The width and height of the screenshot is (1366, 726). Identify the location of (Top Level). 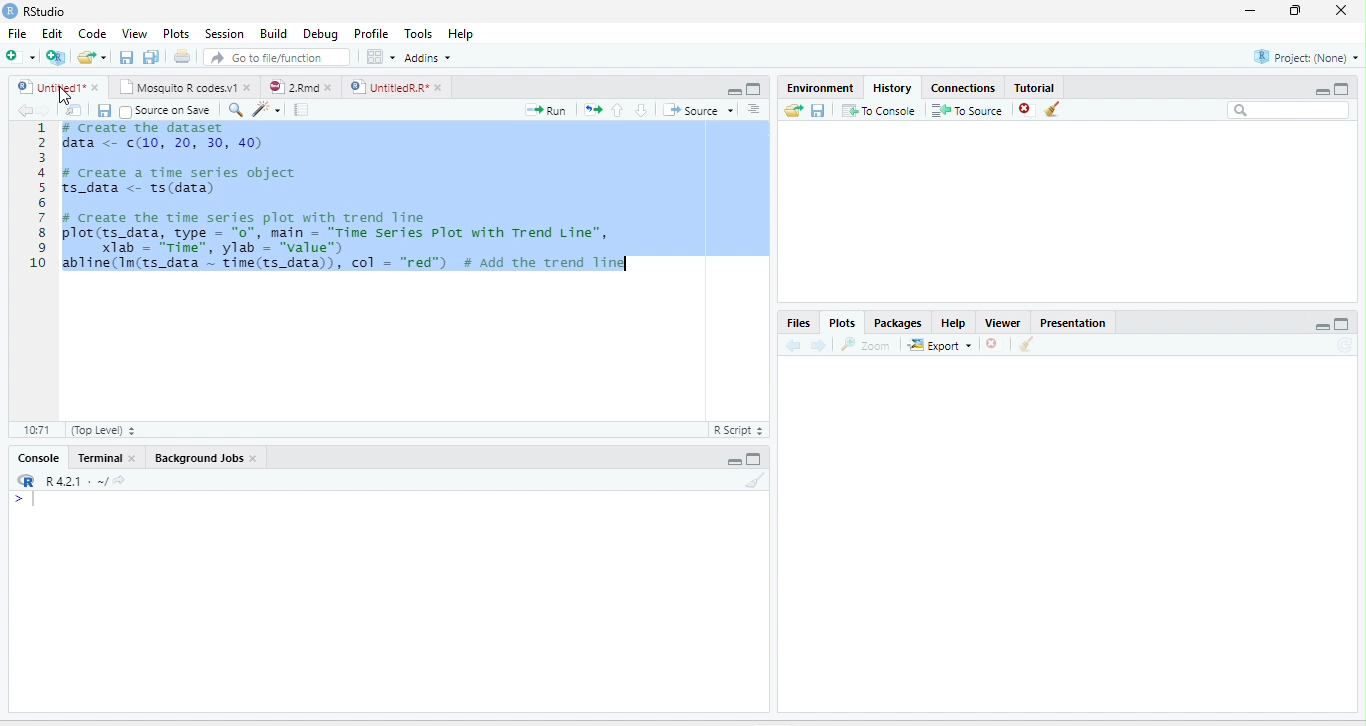
(102, 430).